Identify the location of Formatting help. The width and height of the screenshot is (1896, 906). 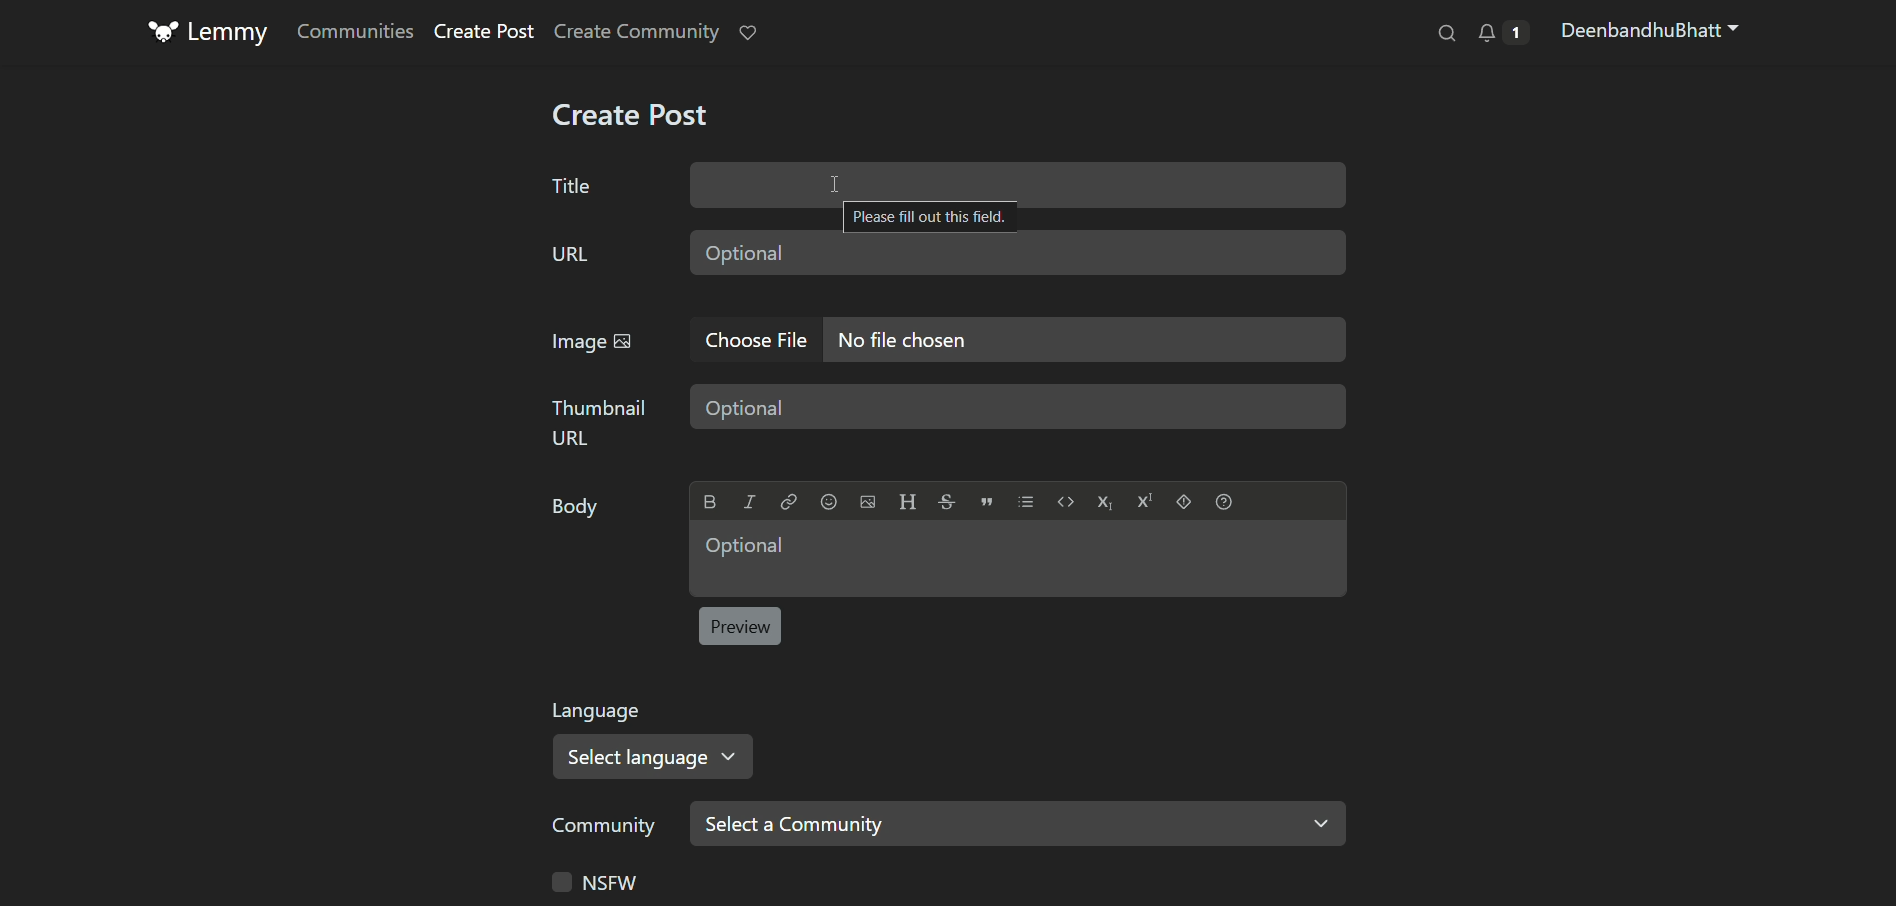
(1224, 501).